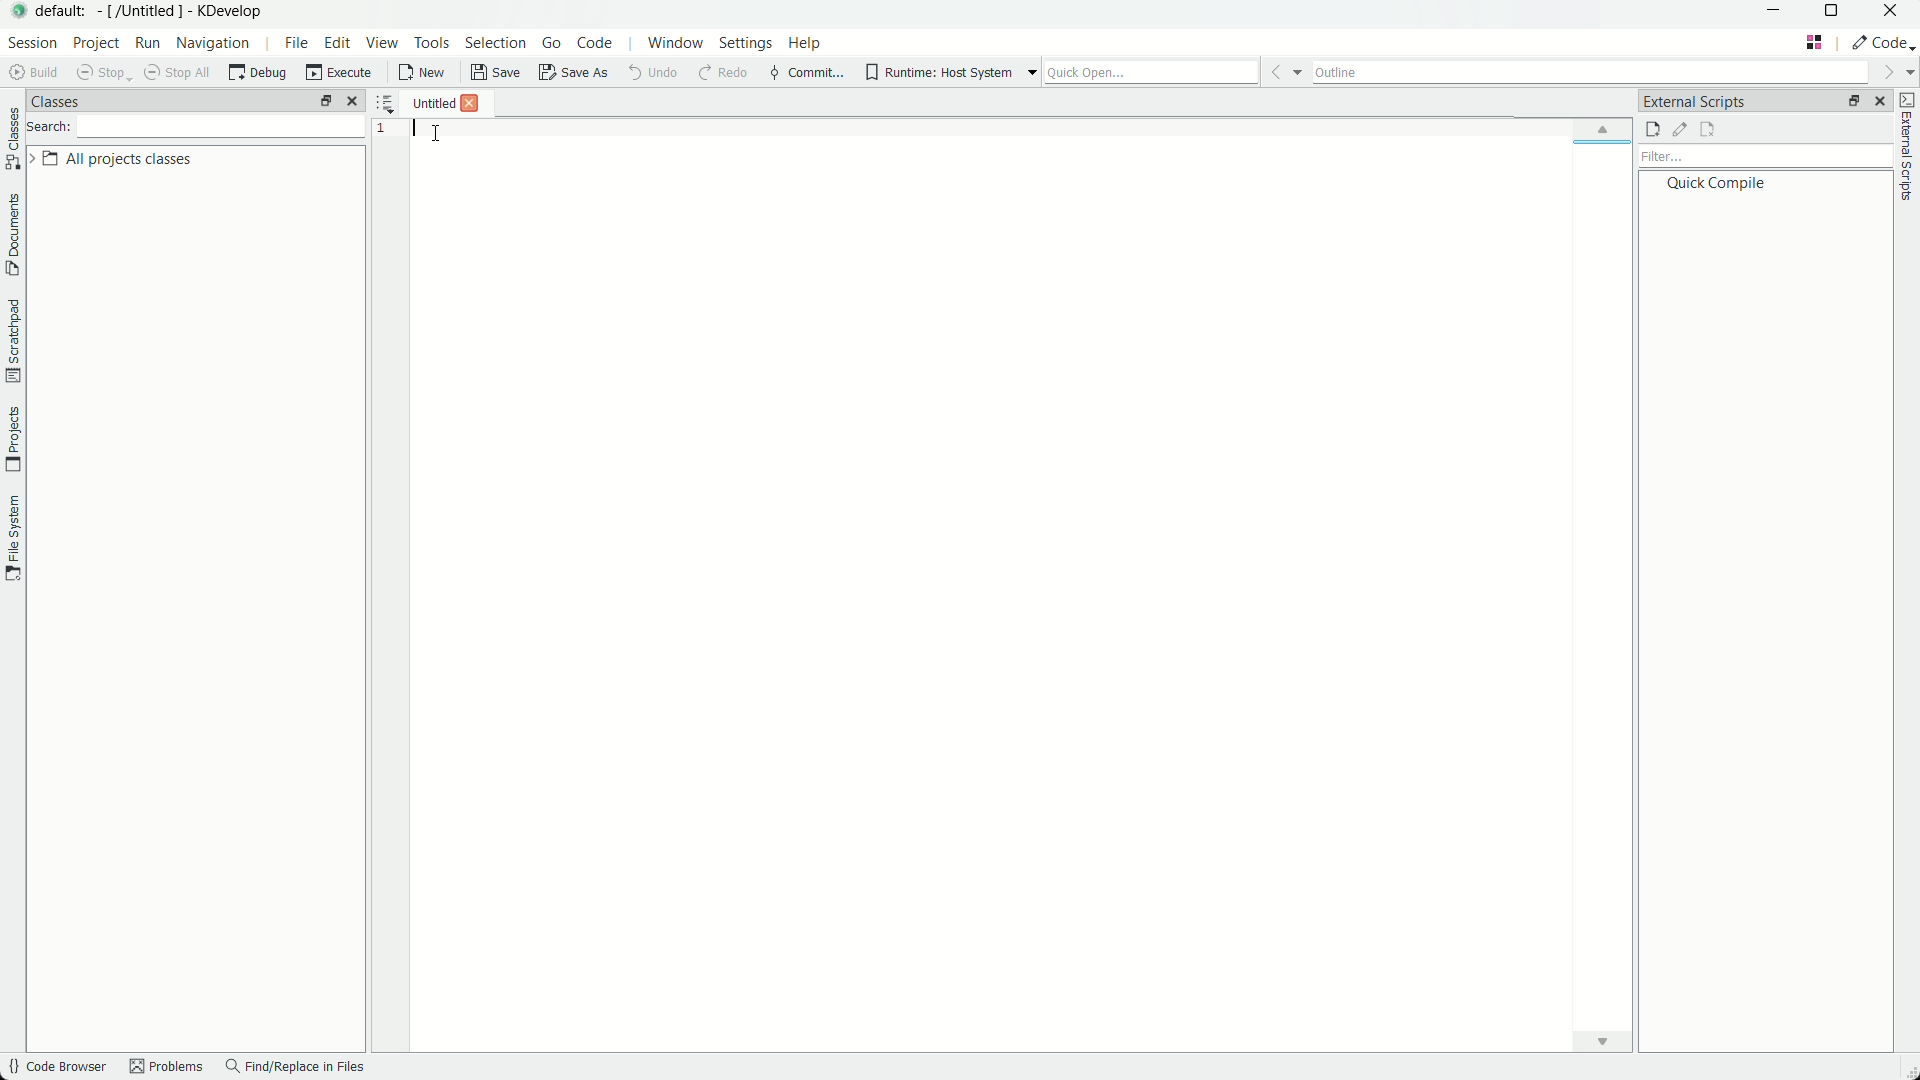 The width and height of the screenshot is (1920, 1080). I want to click on find/replace in files, so click(297, 1069).